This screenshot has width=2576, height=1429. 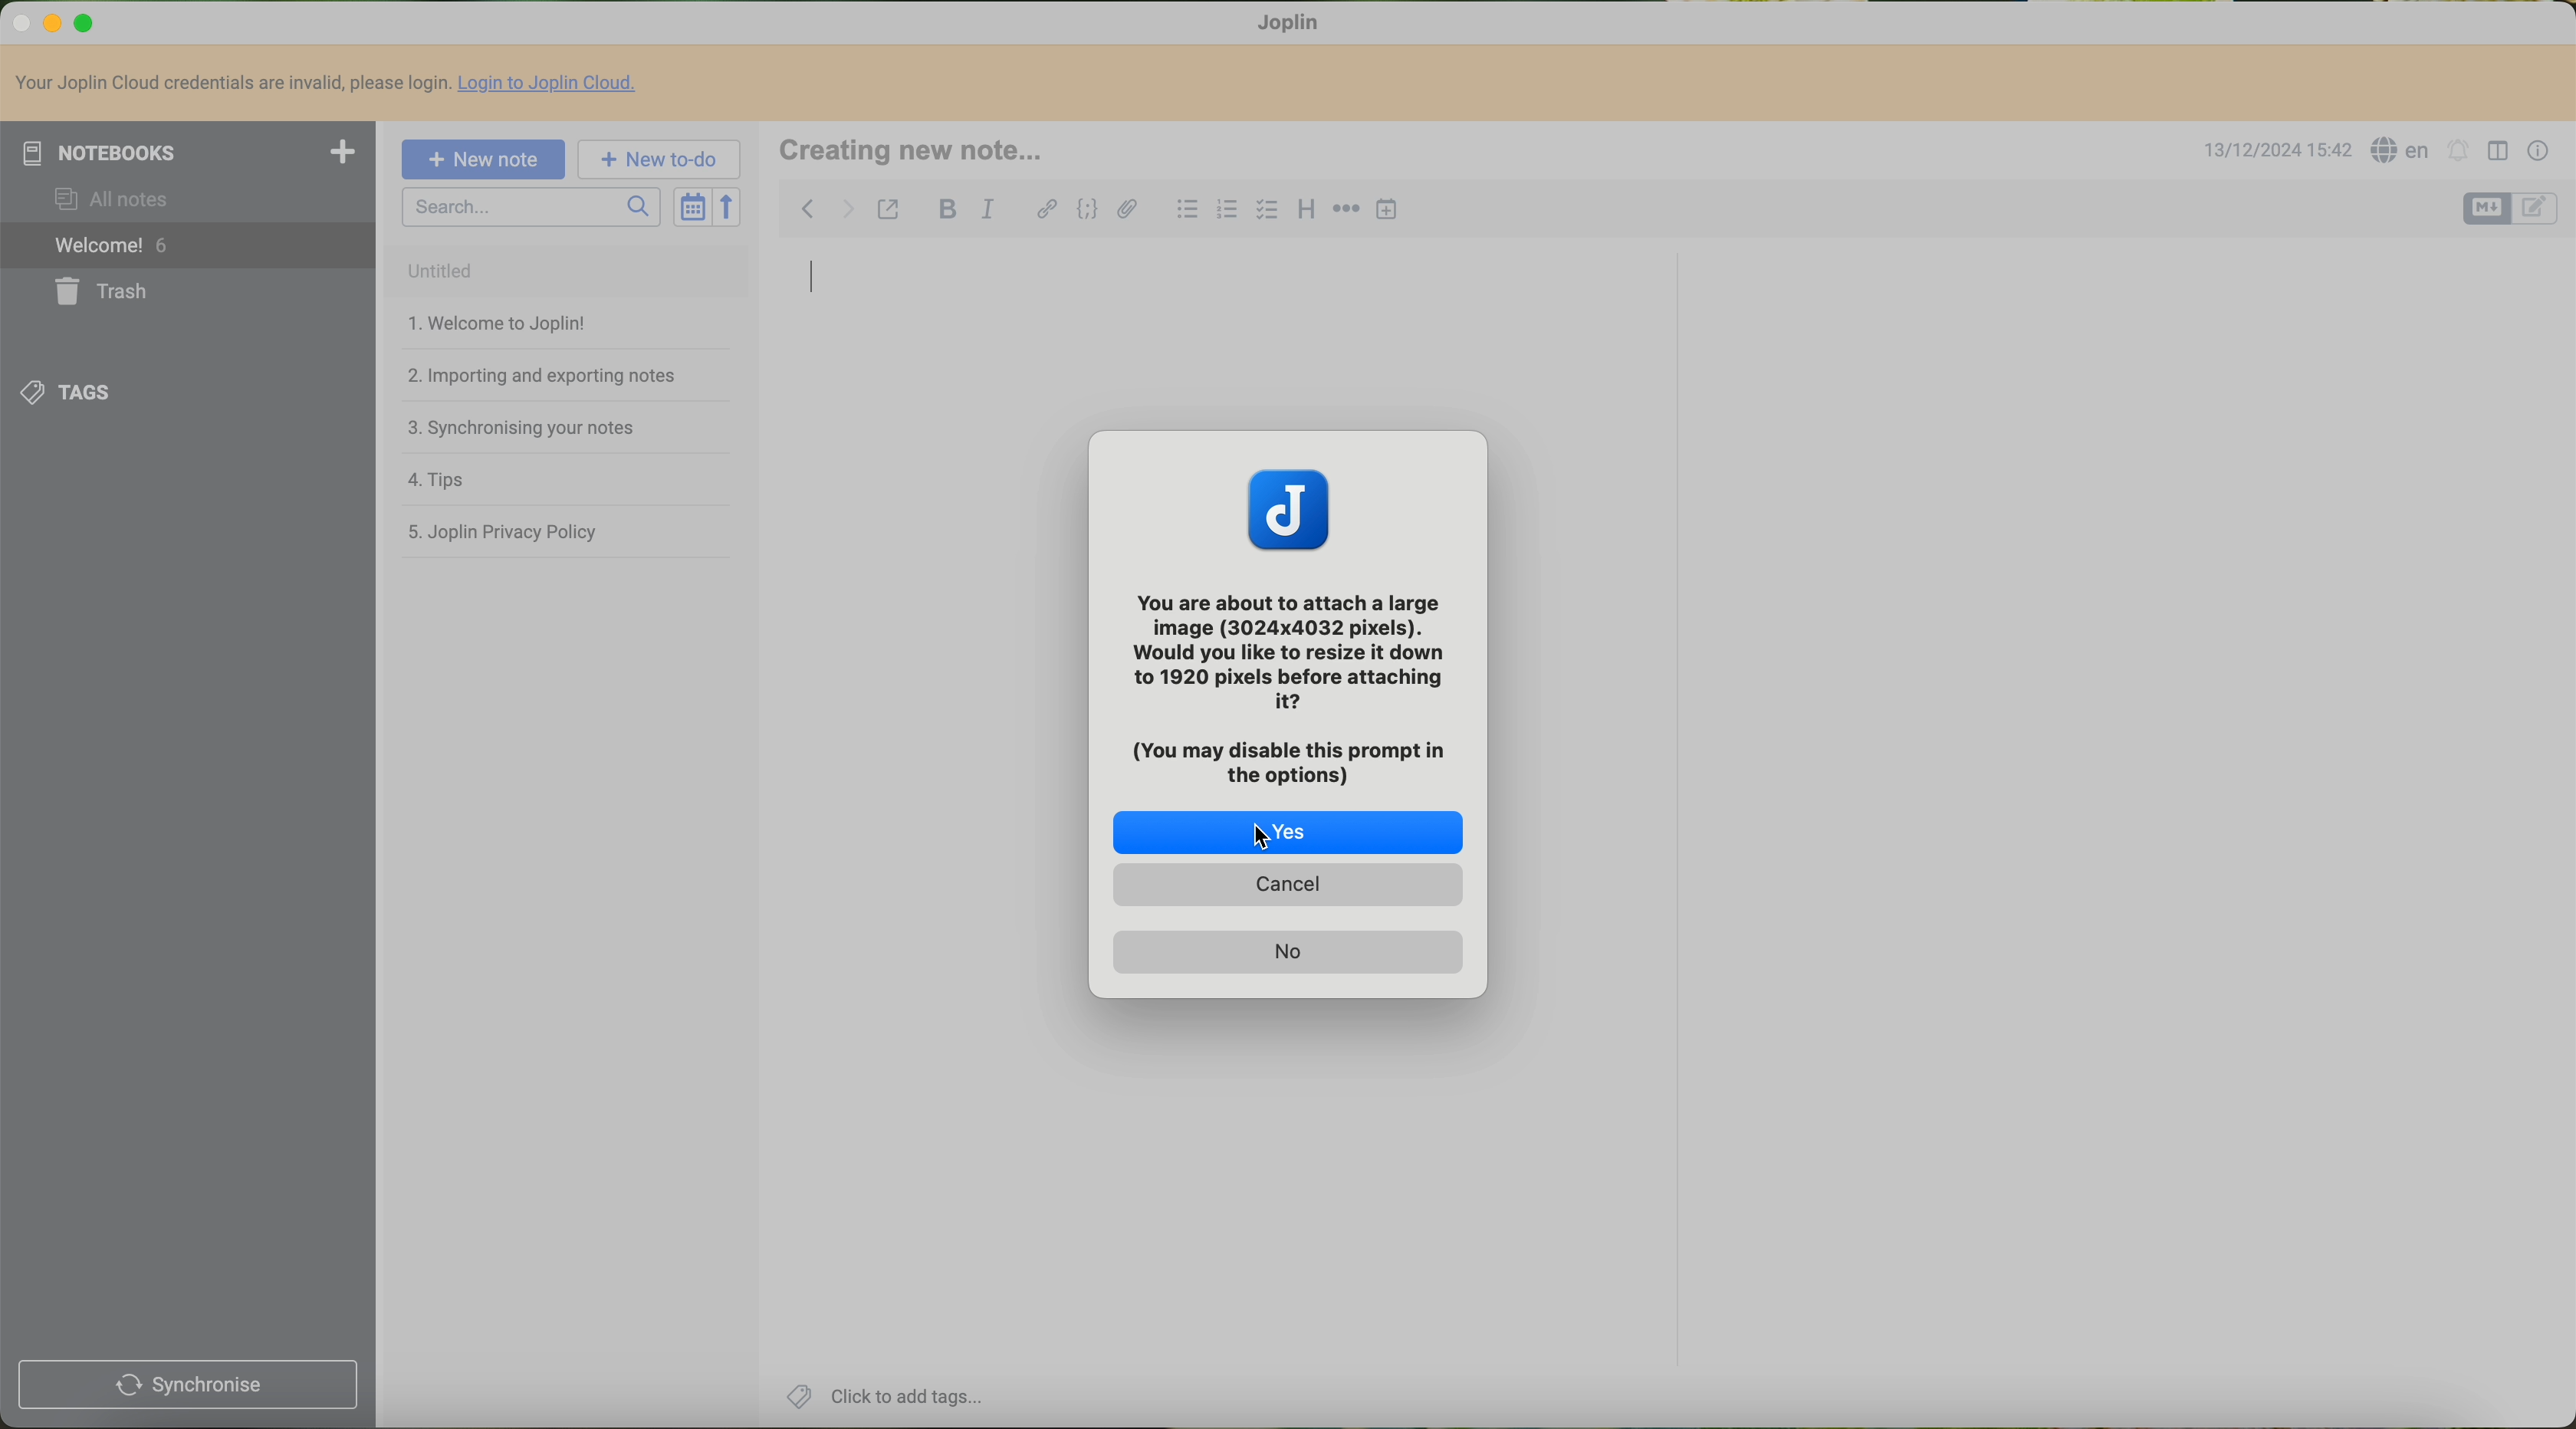 What do you see at coordinates (889, 211) in the screenshot?
I see `toggle external editing` at bounding box center [889, 211].